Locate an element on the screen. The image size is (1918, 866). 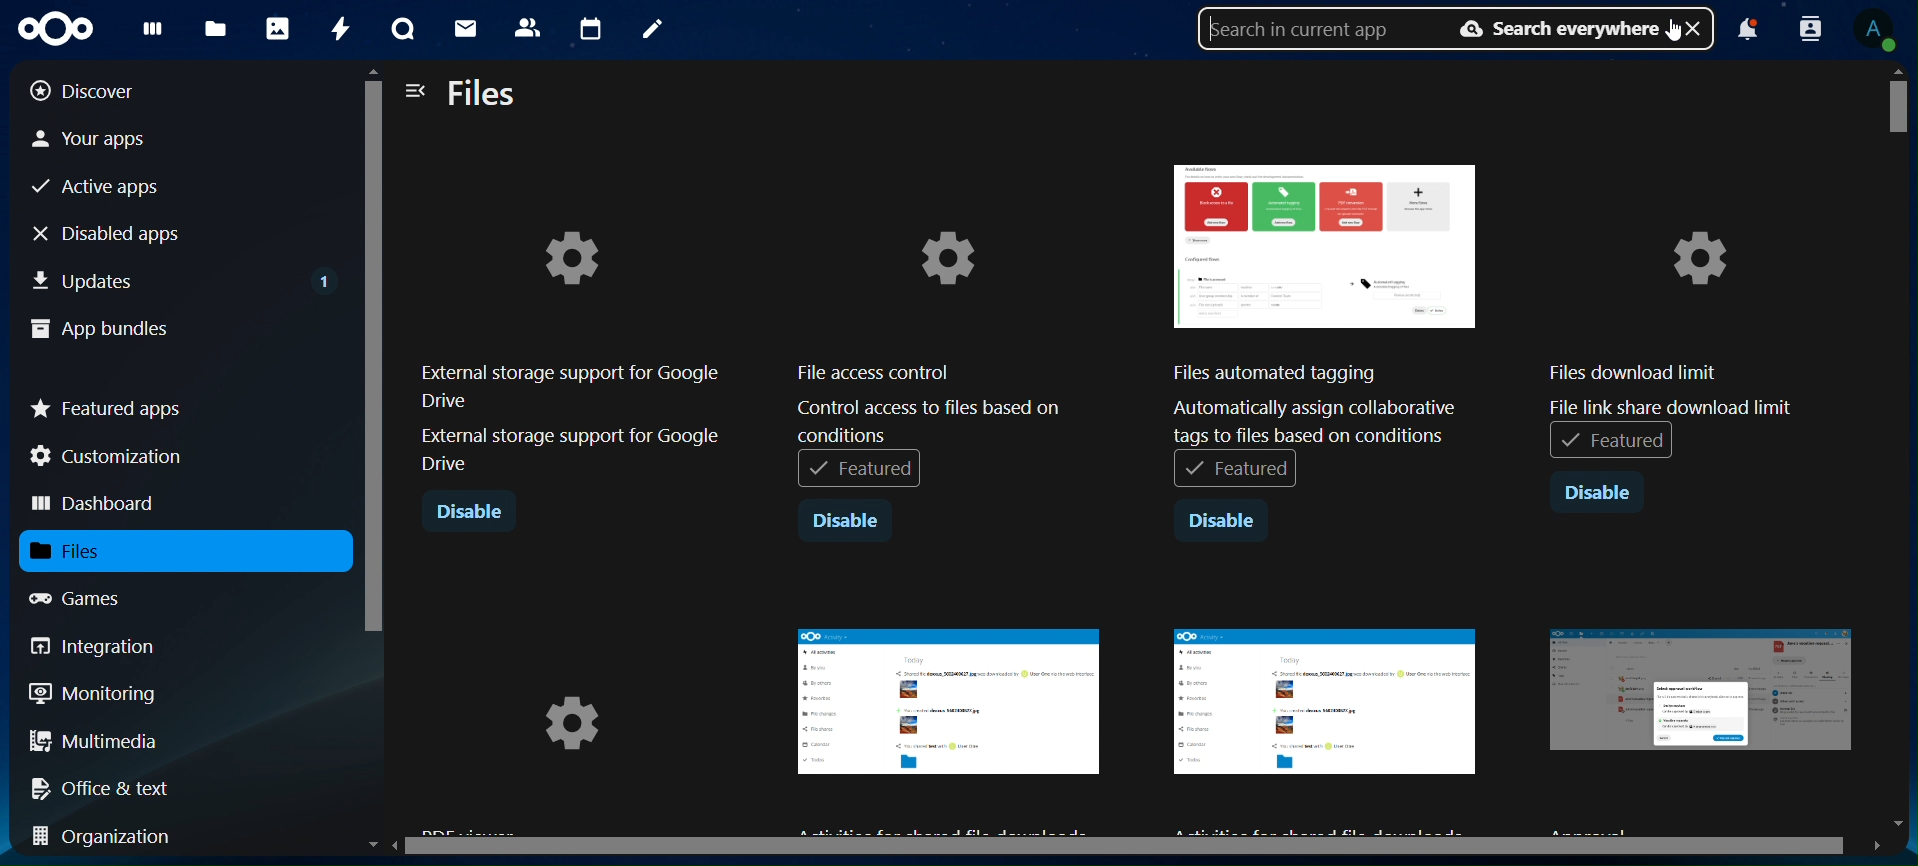
notes is located at coordinates (650, 30).